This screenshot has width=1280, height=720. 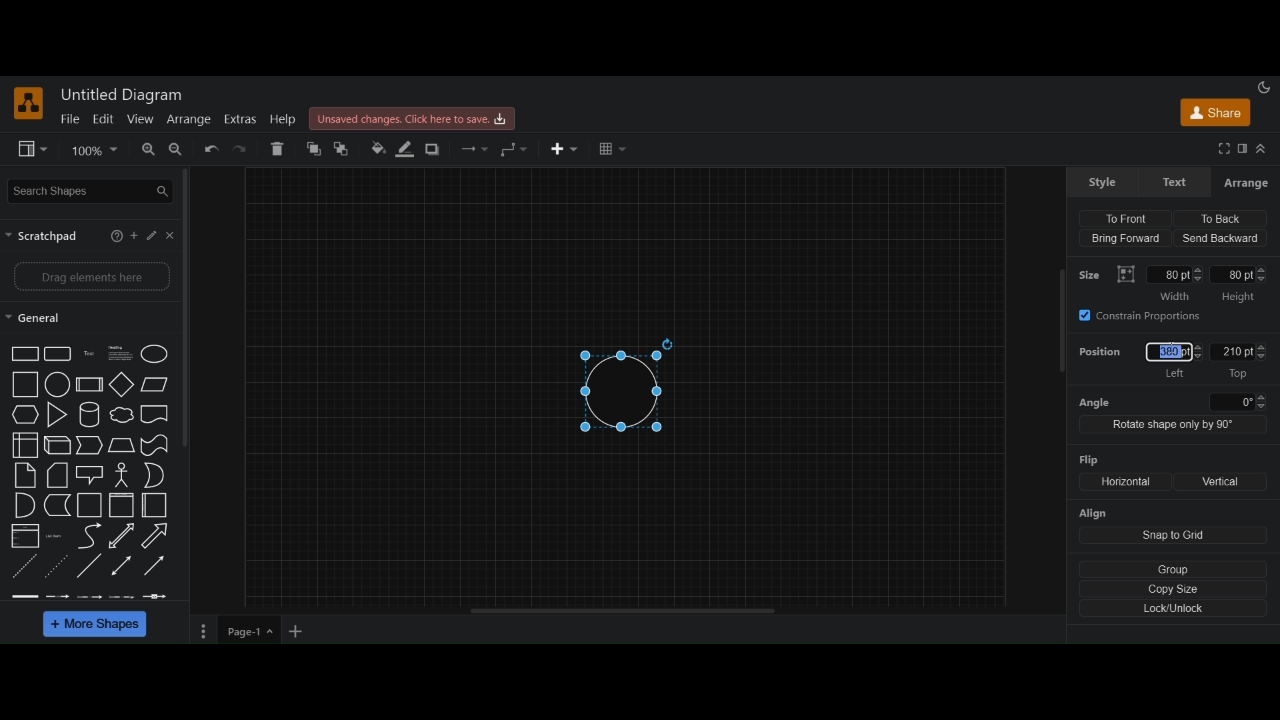 What do you see at coordinates (1261, 150) in the screenshot?
I see `collapse/expand` at bounding box center [1261, 150].